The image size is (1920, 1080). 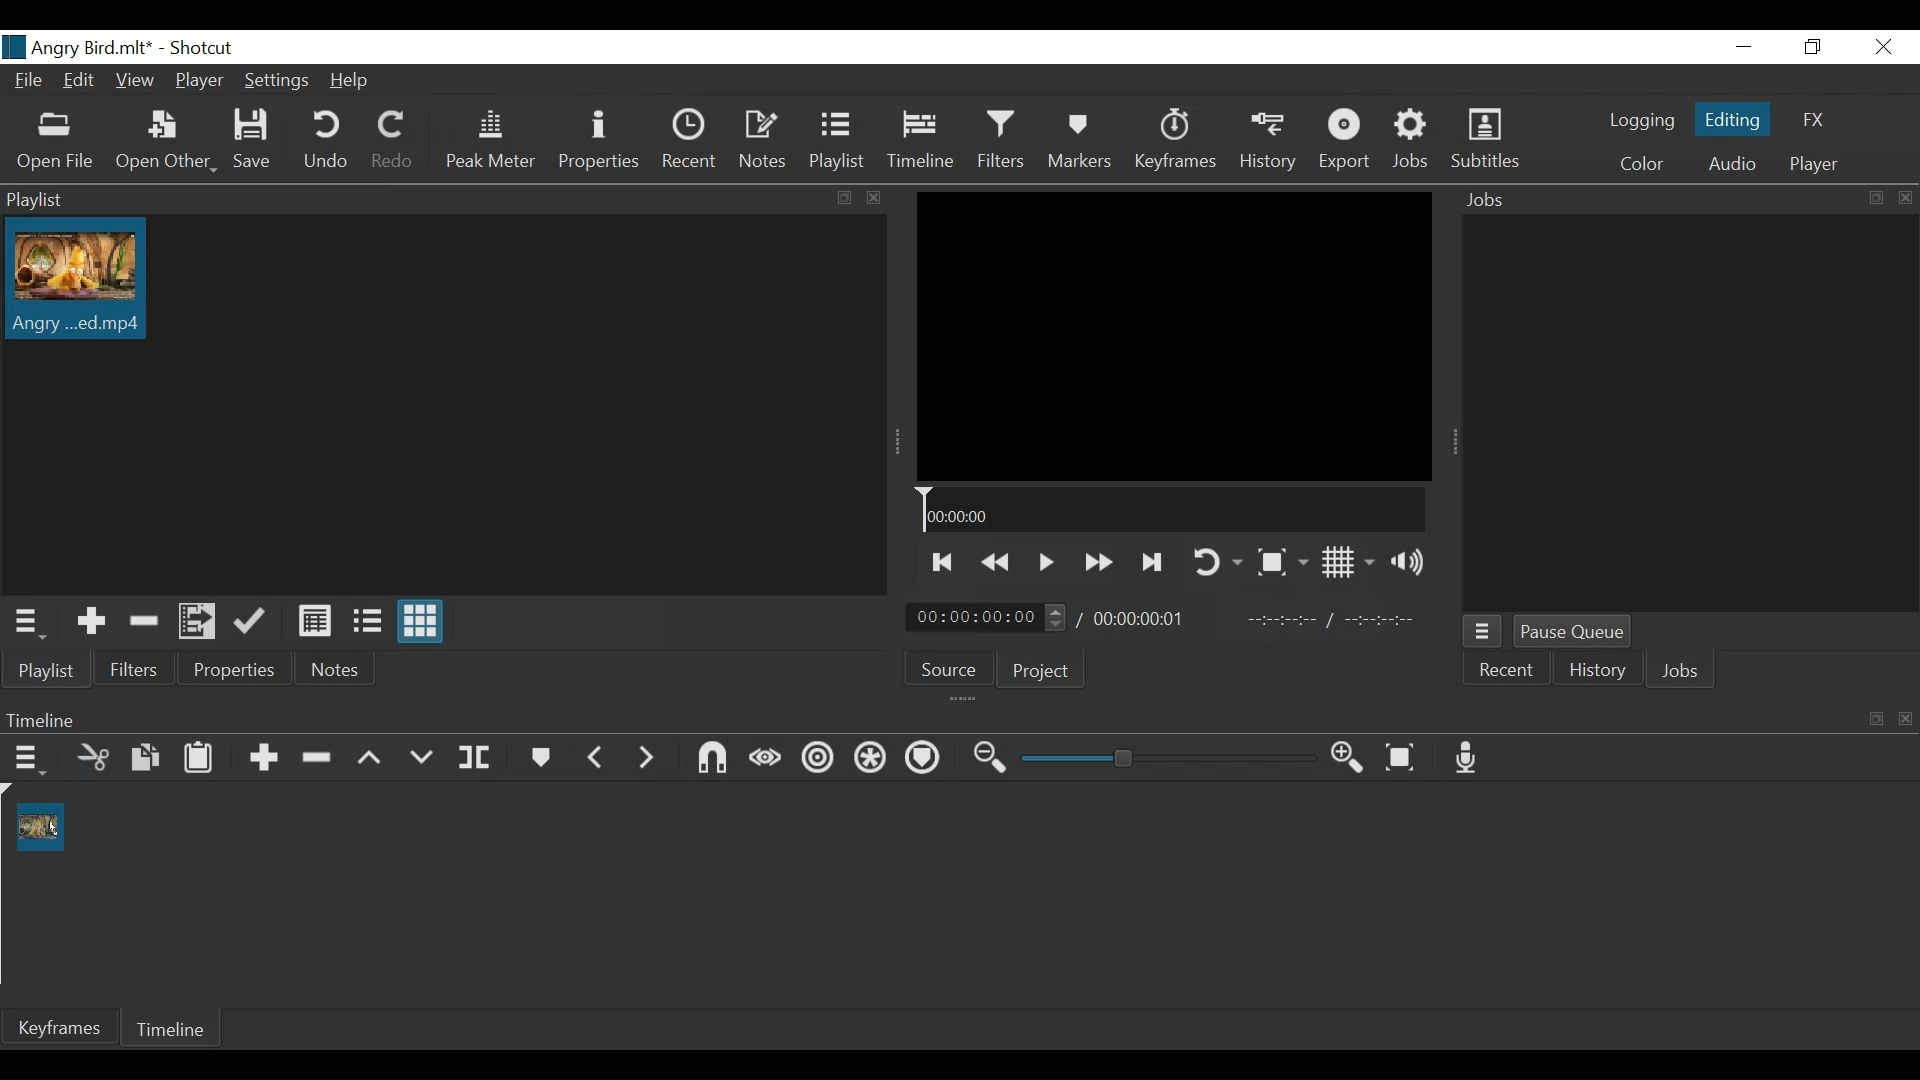 What do you see at coordinates (1465, 757) in the screenshot?
I see `Record audio` at bounding box center [1465, 757].